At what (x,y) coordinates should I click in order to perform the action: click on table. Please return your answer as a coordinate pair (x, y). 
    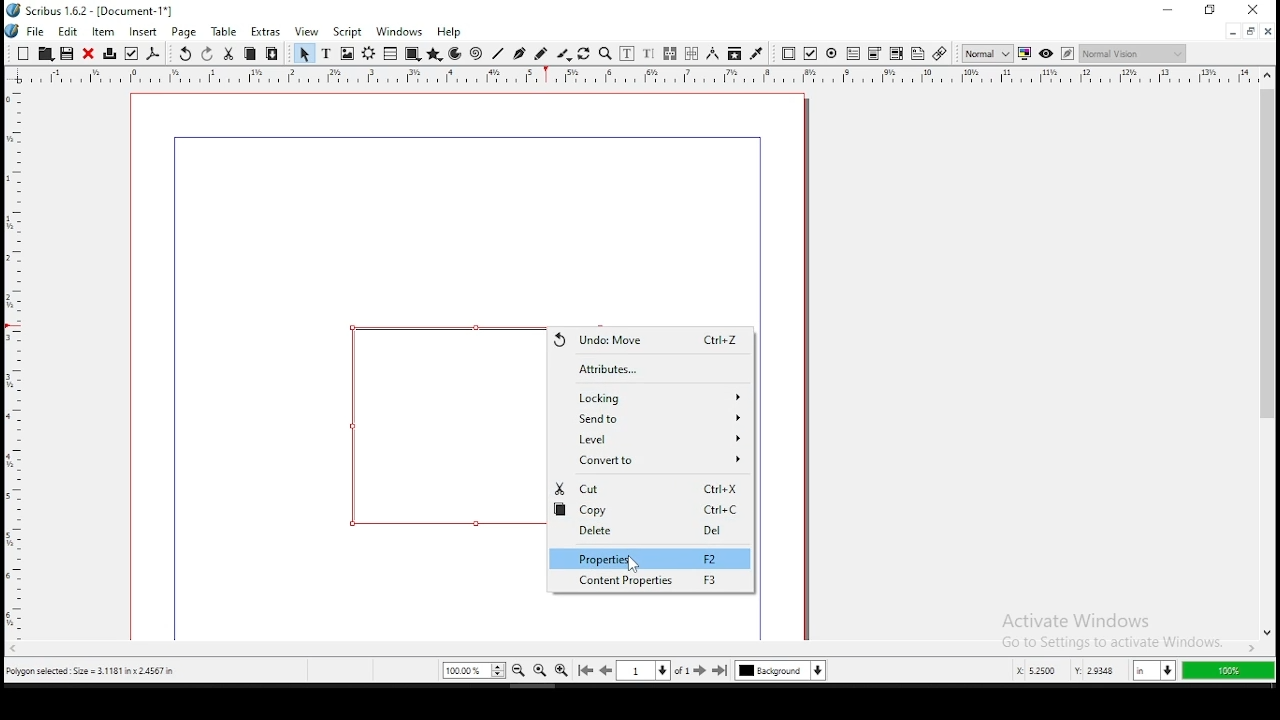
    Looking at the image, I should click on (225, 32).